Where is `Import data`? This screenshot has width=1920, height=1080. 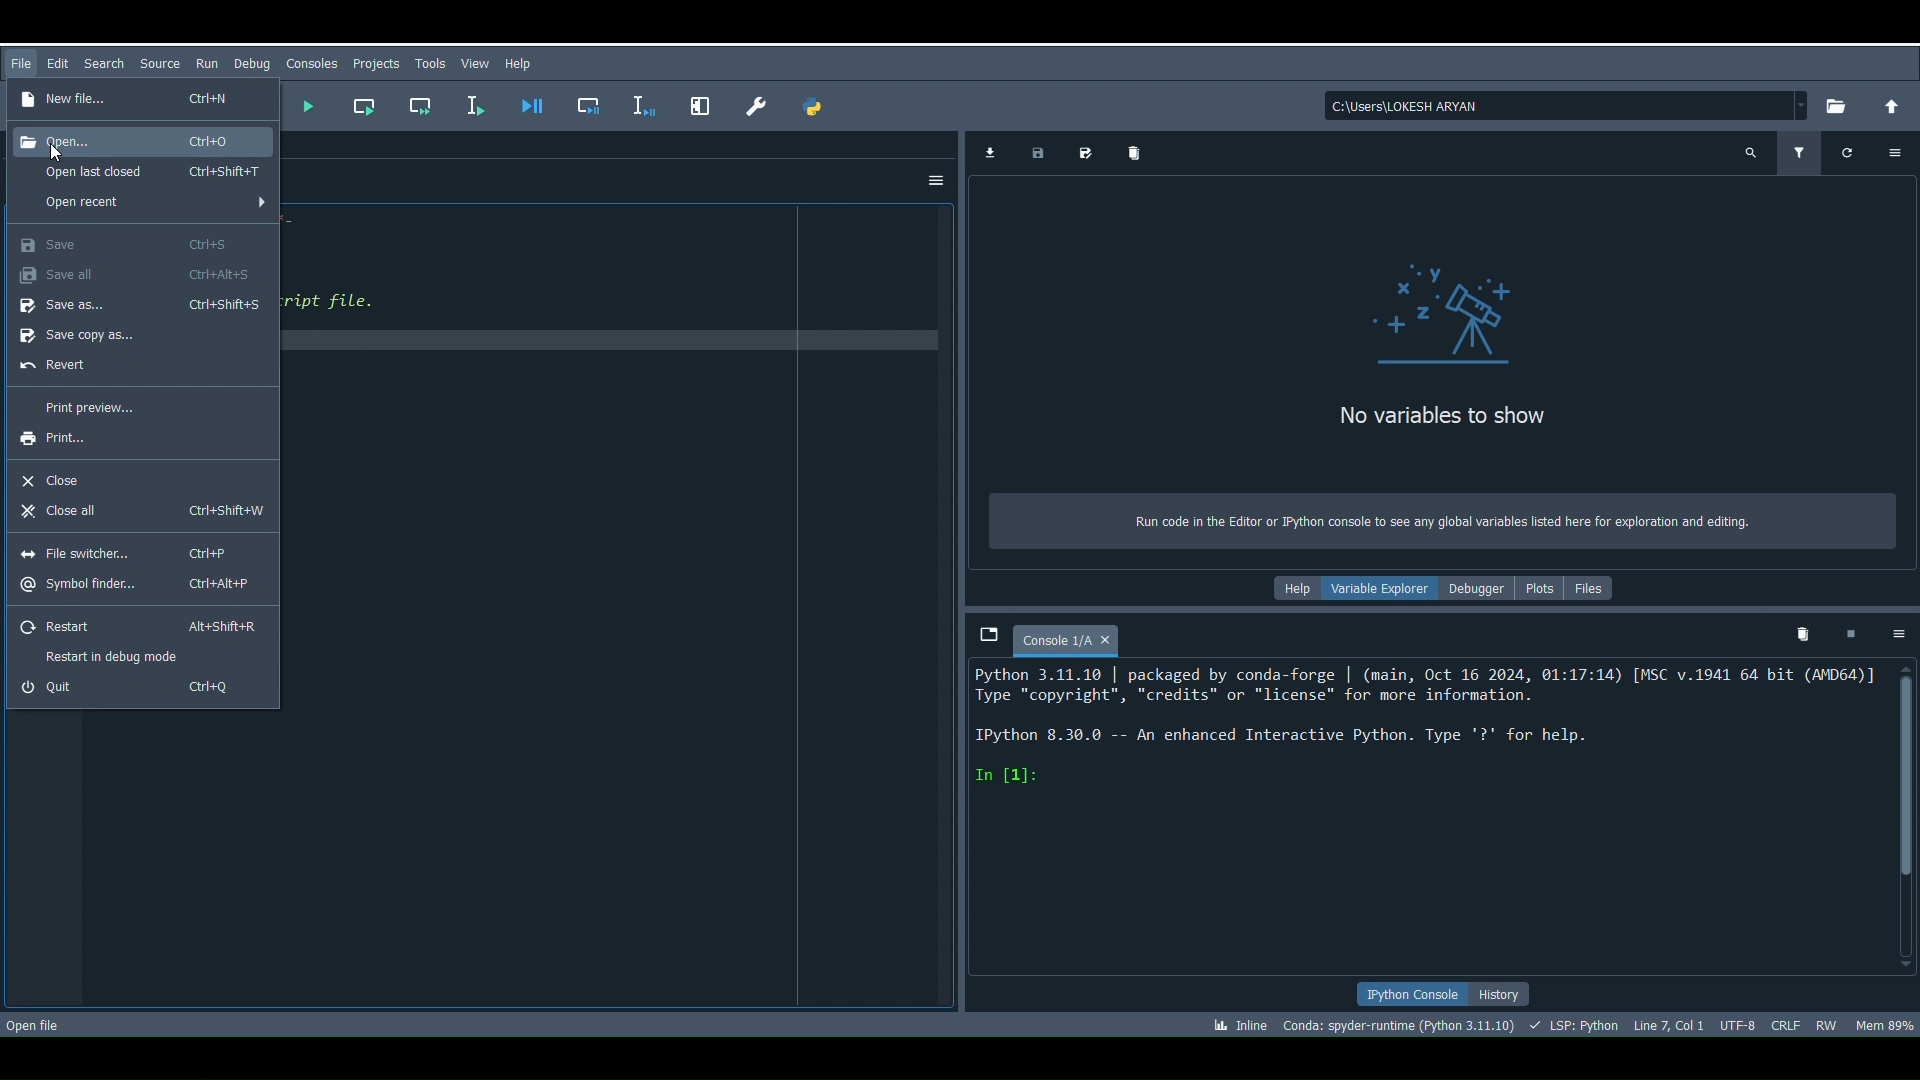
Import data is located at coordinates (988, 154).